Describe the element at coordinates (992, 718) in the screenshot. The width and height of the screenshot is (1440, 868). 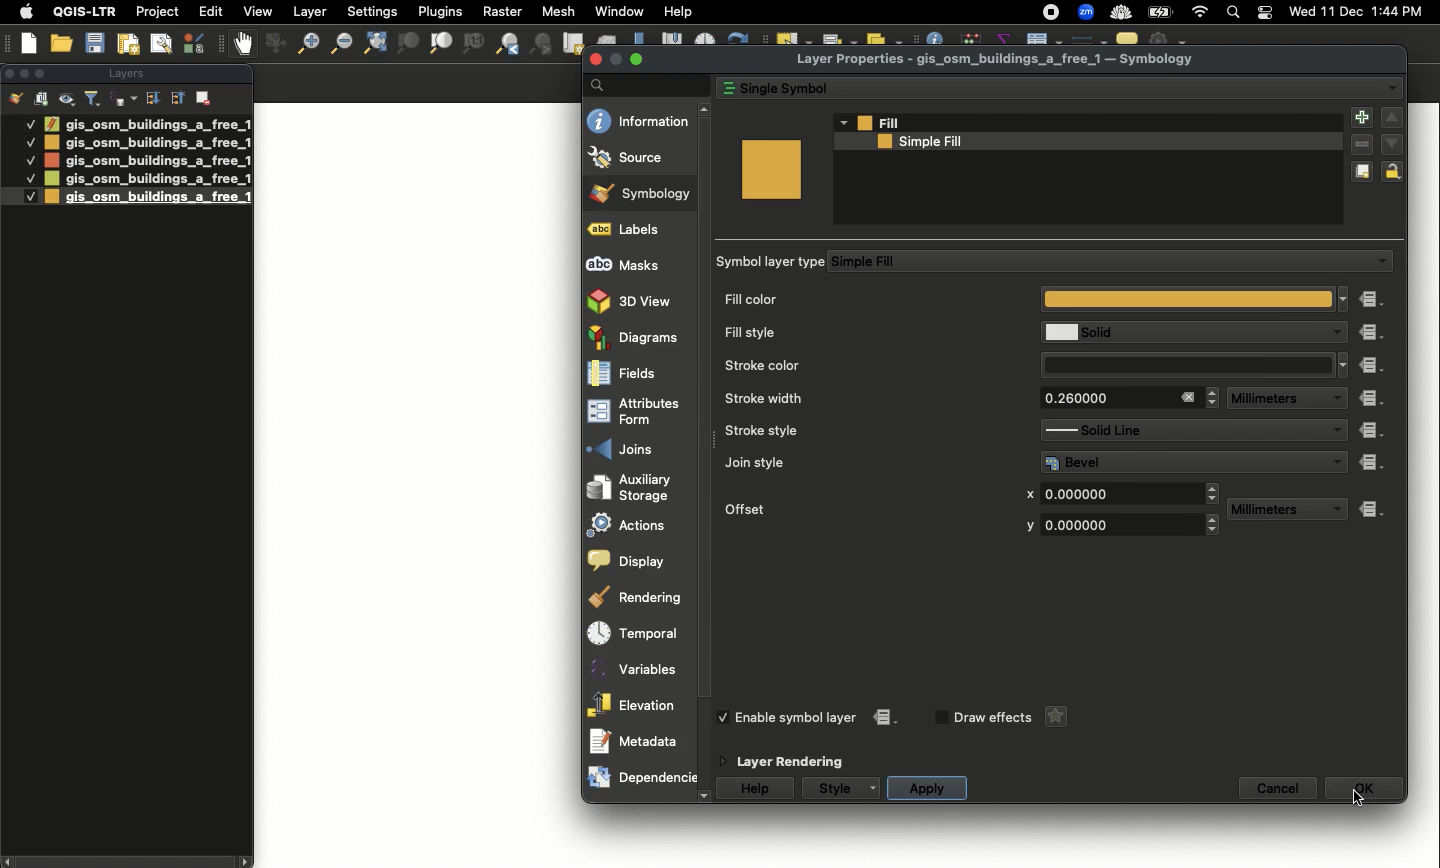
I see `Draw effects` at that location.